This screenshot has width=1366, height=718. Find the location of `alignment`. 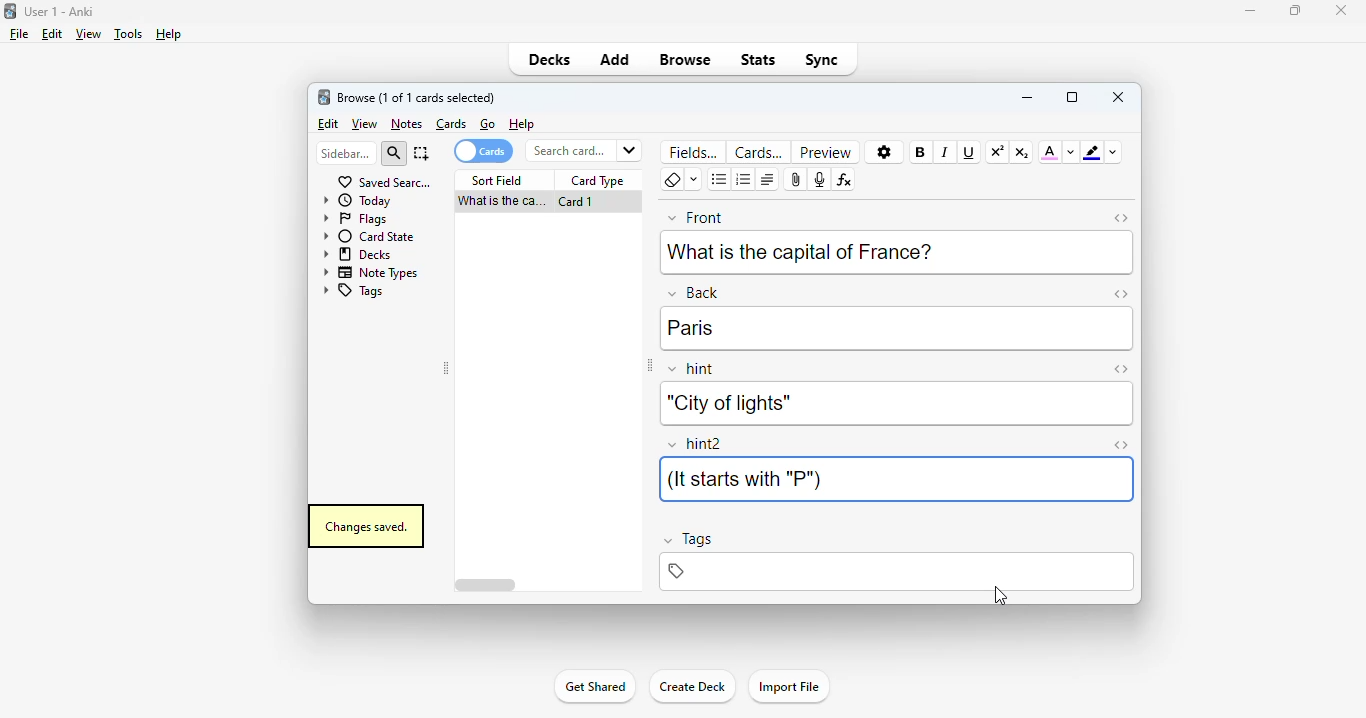

alignment is located at coordinates (767, 180).